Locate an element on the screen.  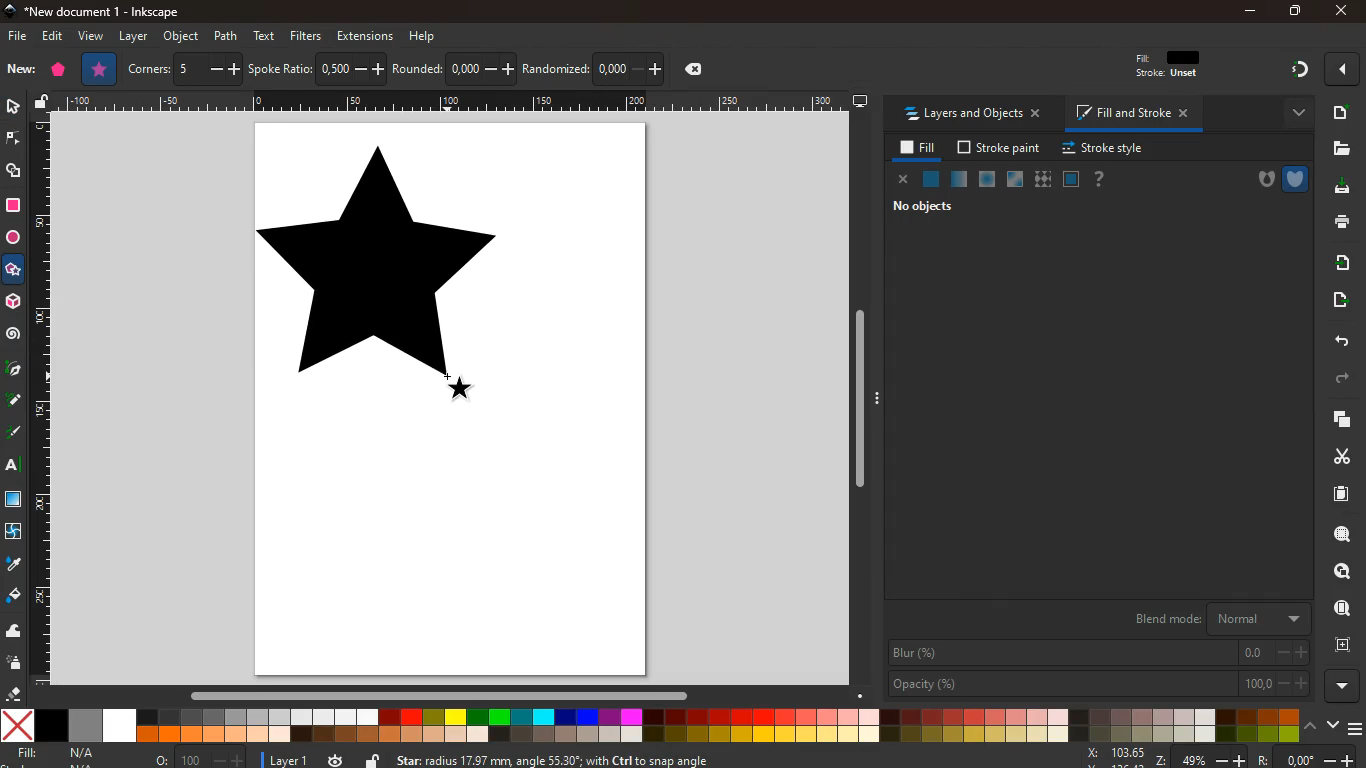
erase is located at coordinates (14, 692).